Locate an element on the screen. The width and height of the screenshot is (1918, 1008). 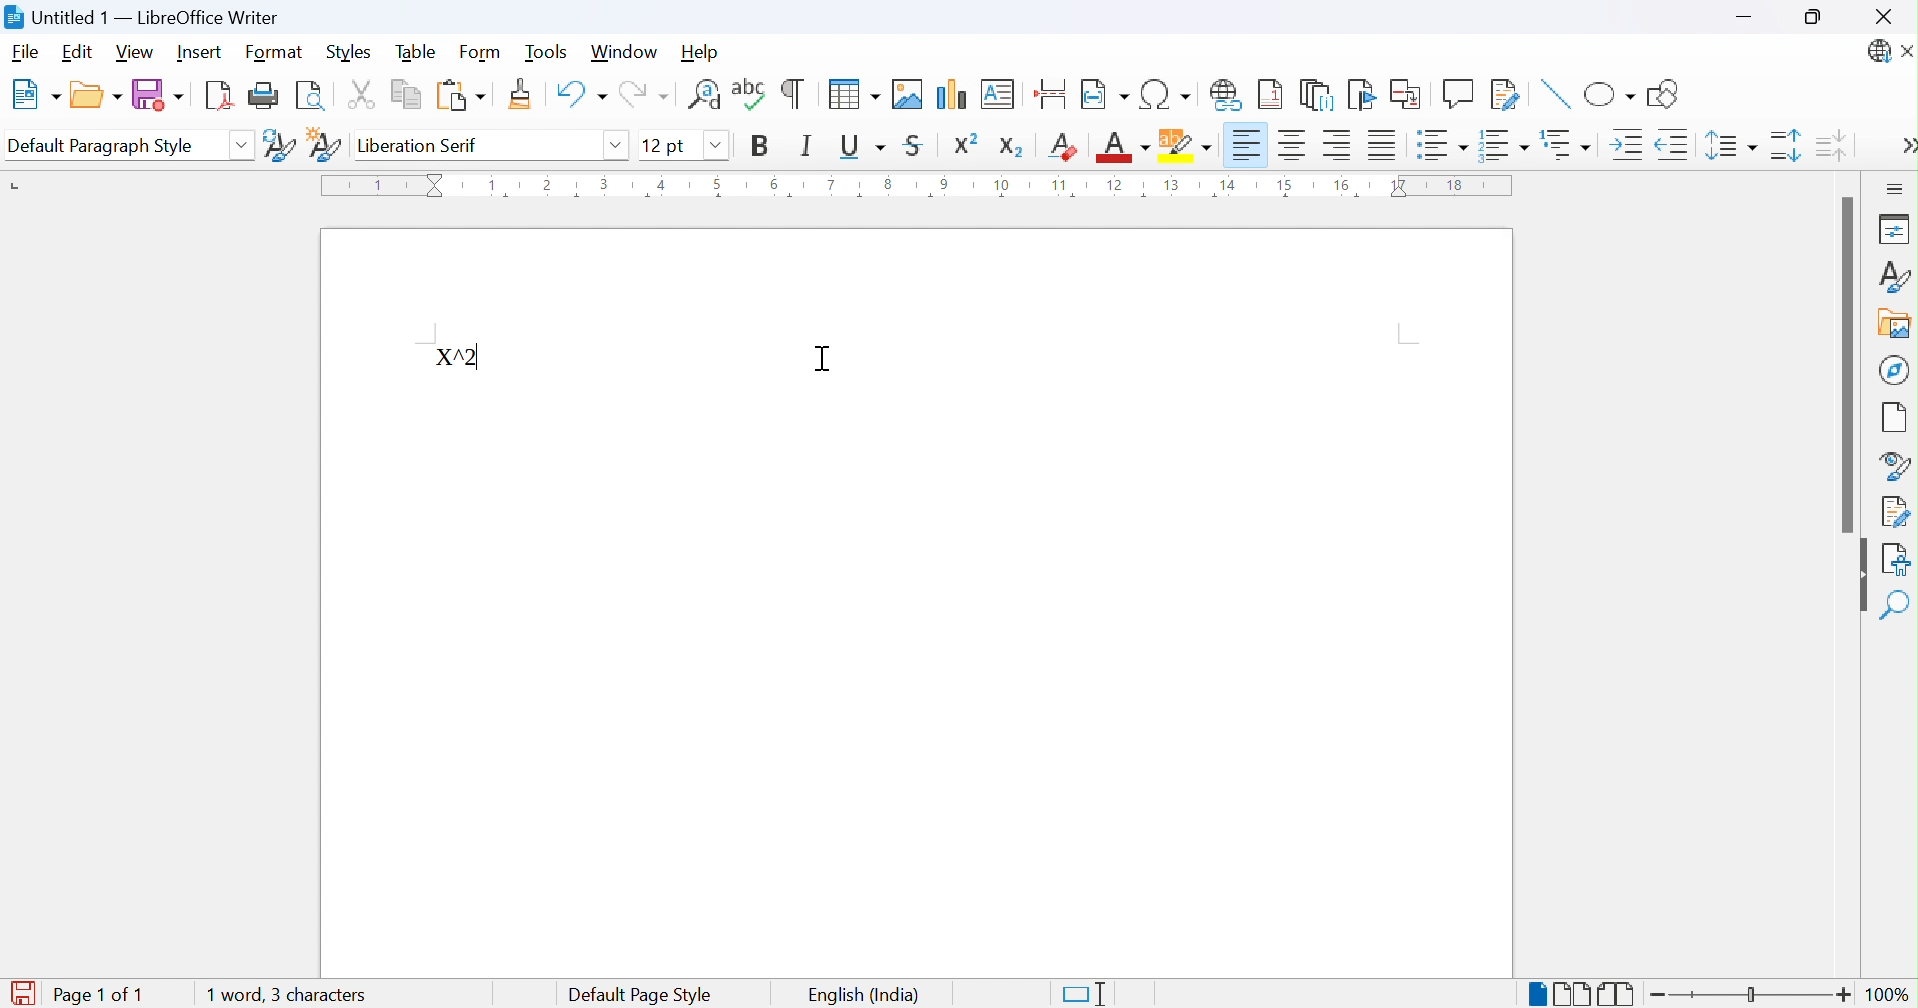
Ruler is located at coordinates (923, 185).